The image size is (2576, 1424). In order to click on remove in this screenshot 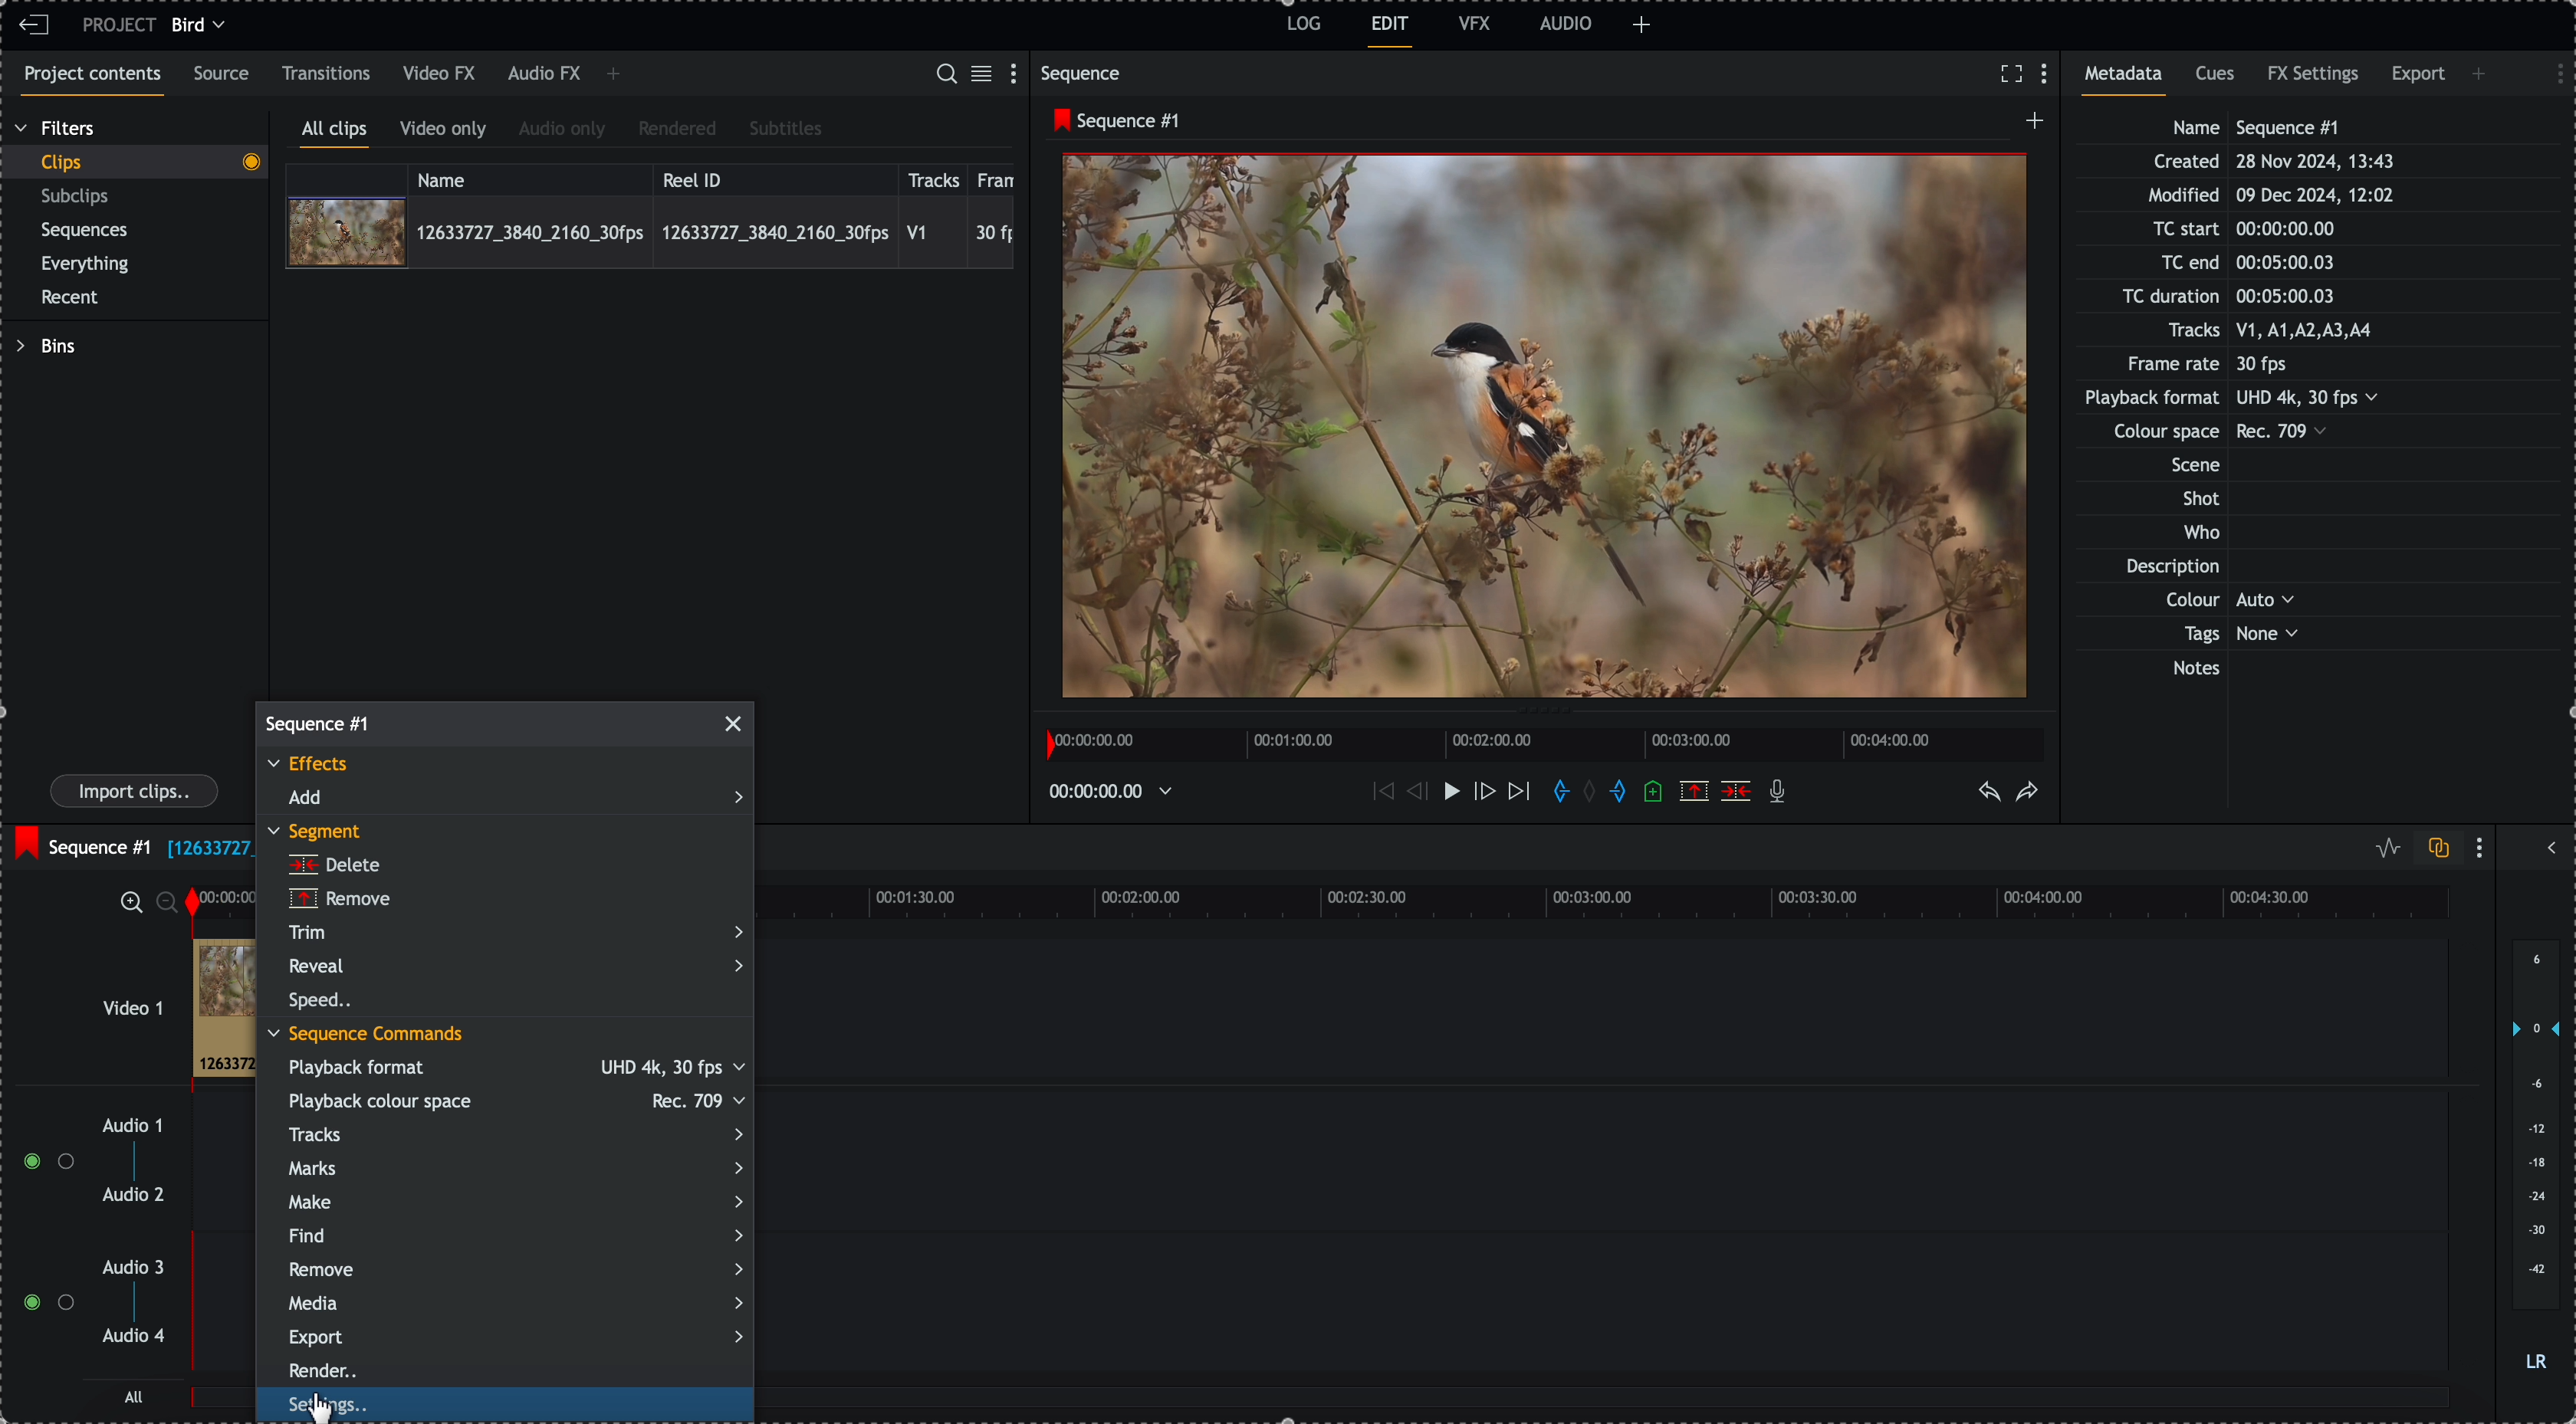, I will do `click(517, 1270)`.